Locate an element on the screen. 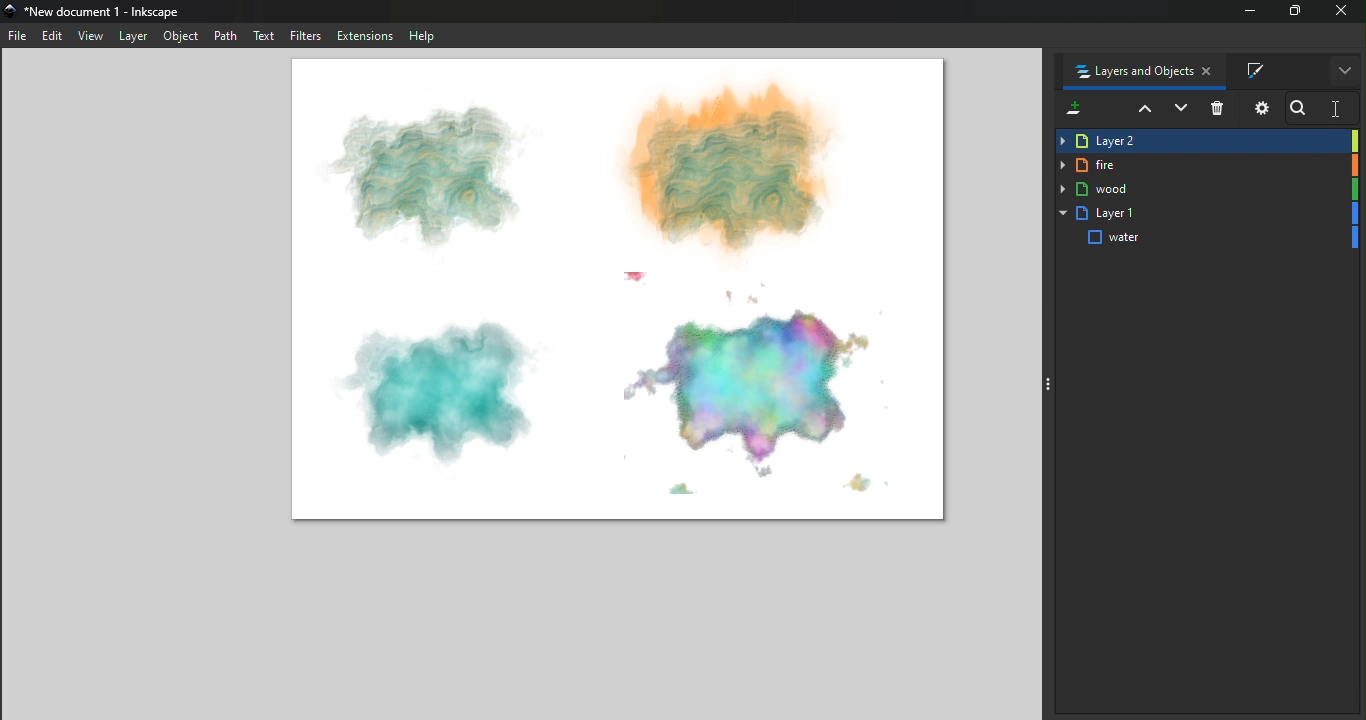 This screenshot has height=720, width=1366. Objects and layers dialog settings is located at coordinates (1260, 107).